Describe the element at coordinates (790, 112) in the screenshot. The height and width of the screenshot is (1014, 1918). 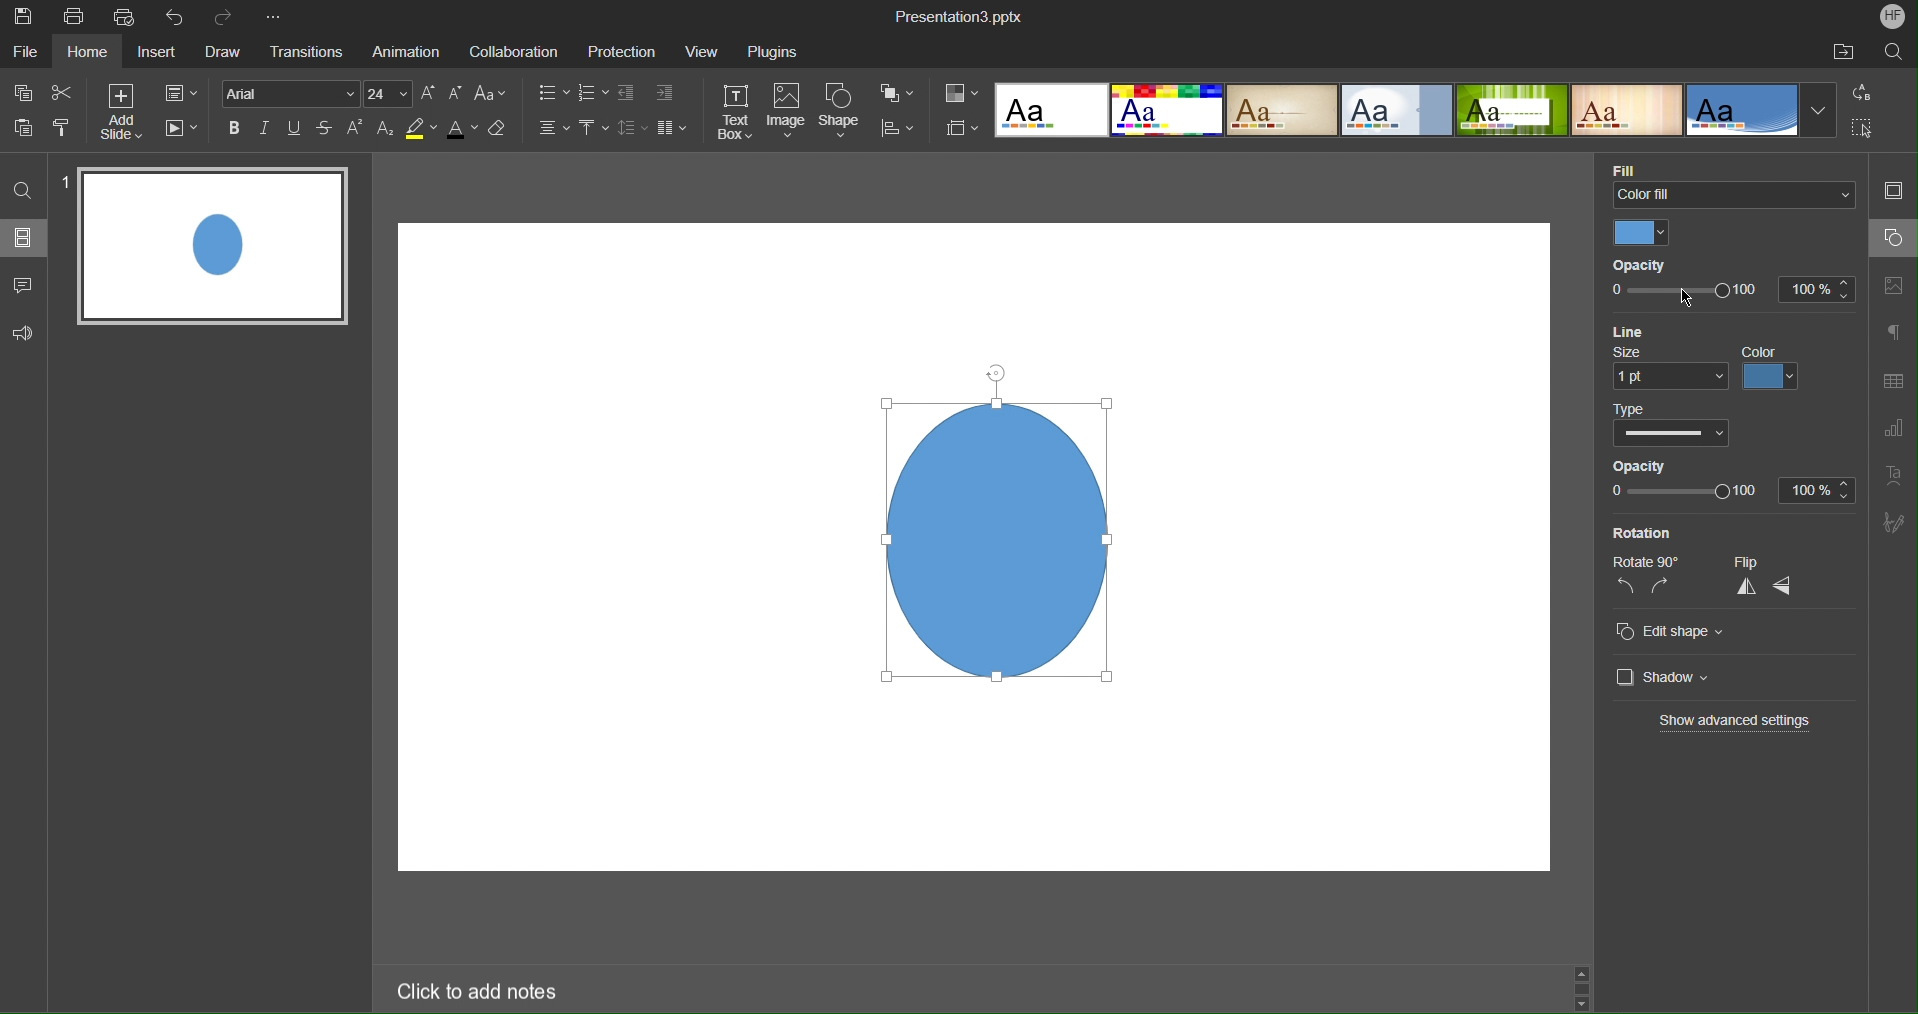
I see `Image` at that location.